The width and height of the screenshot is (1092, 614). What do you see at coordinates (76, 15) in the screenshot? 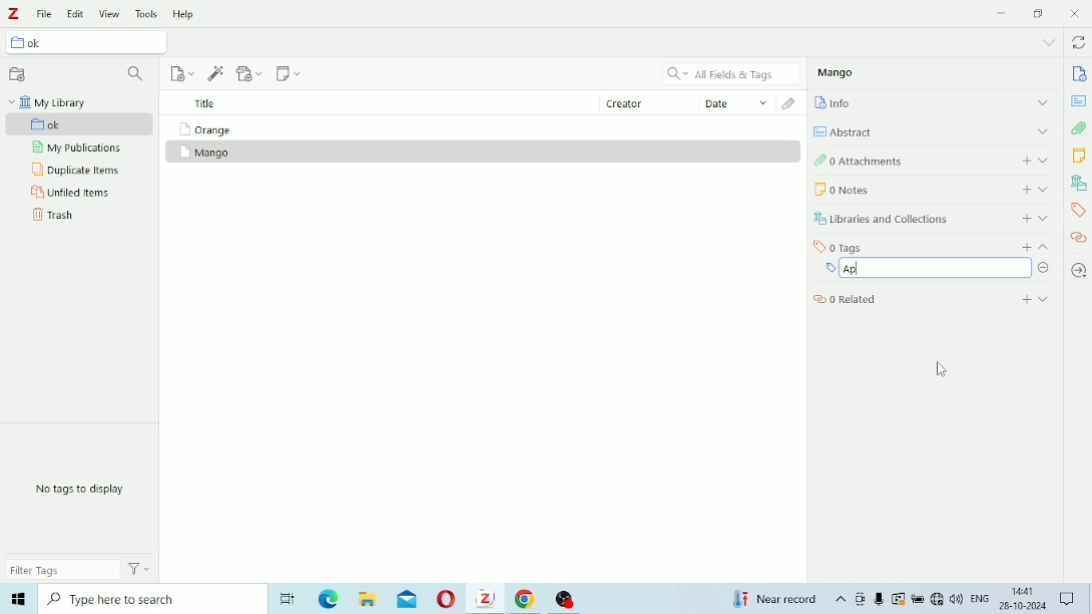
I see `Edit` at bounding box center [76, 15].